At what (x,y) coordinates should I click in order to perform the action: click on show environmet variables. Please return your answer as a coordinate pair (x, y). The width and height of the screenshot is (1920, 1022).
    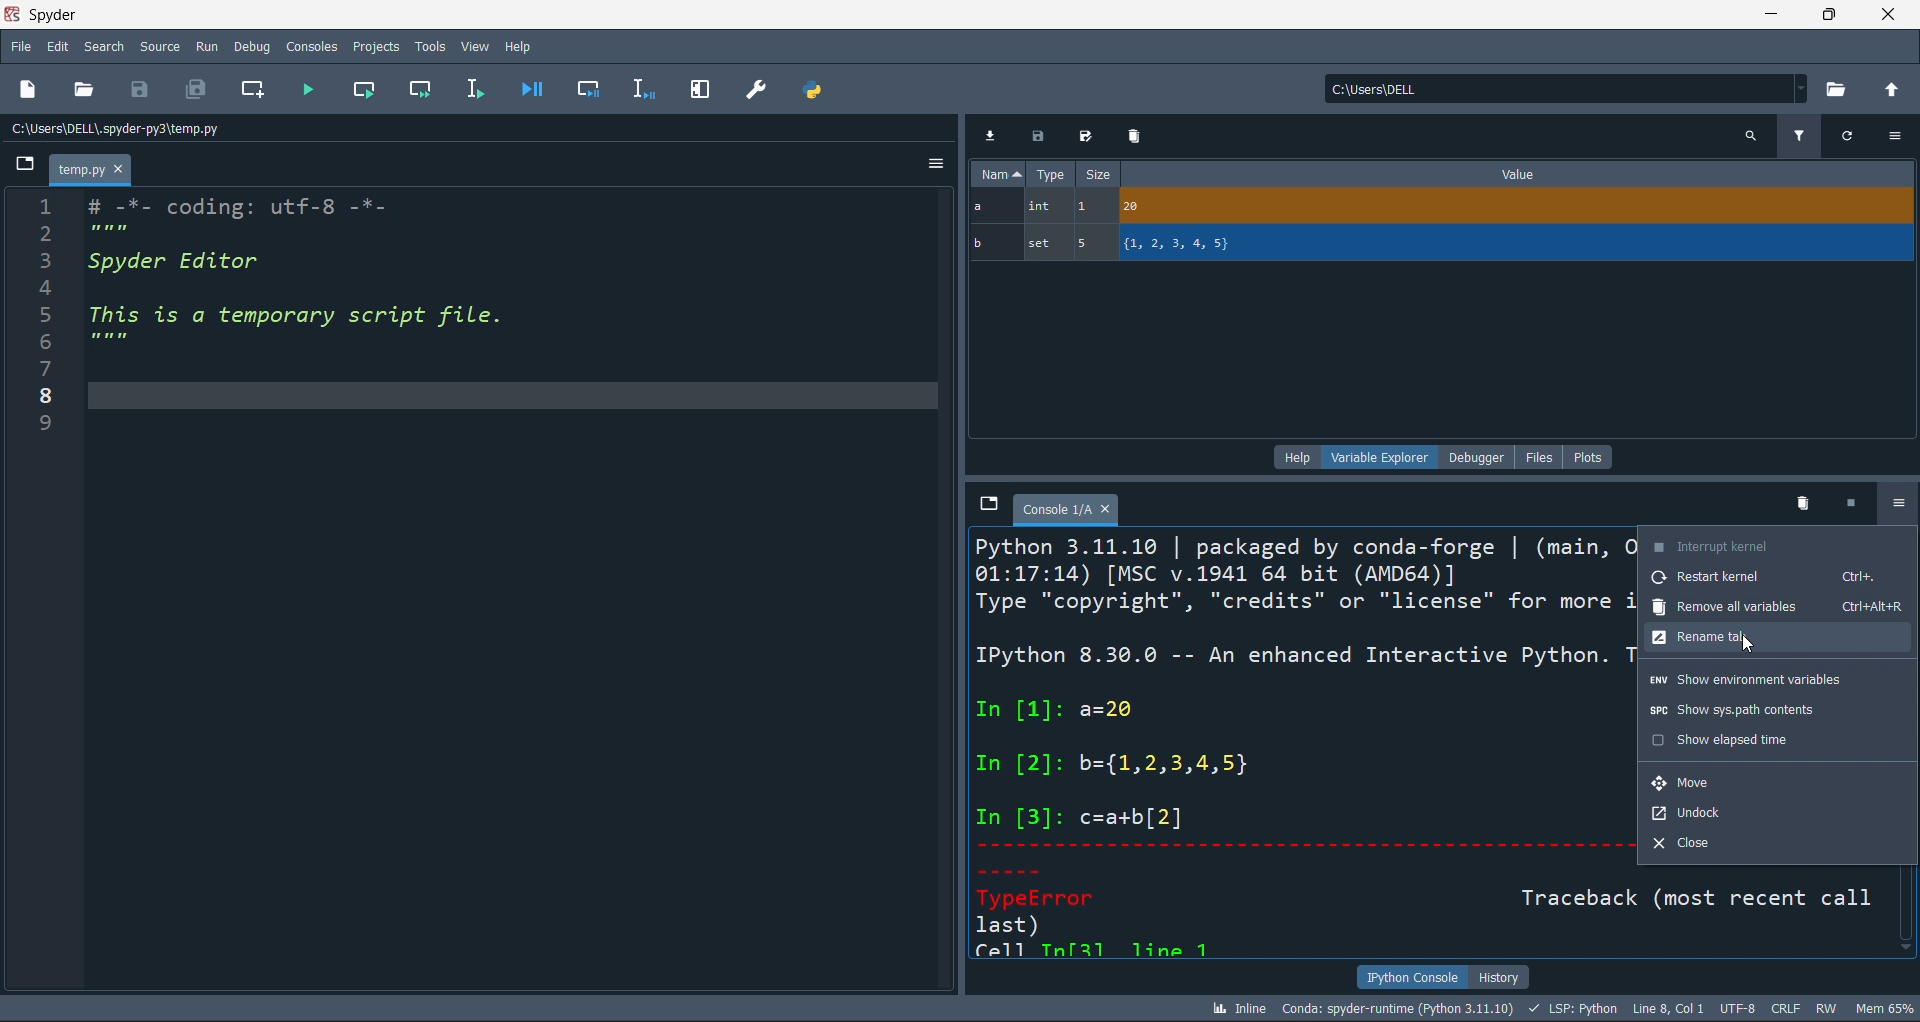
    Looking at the image, I should click on (1777, 681).